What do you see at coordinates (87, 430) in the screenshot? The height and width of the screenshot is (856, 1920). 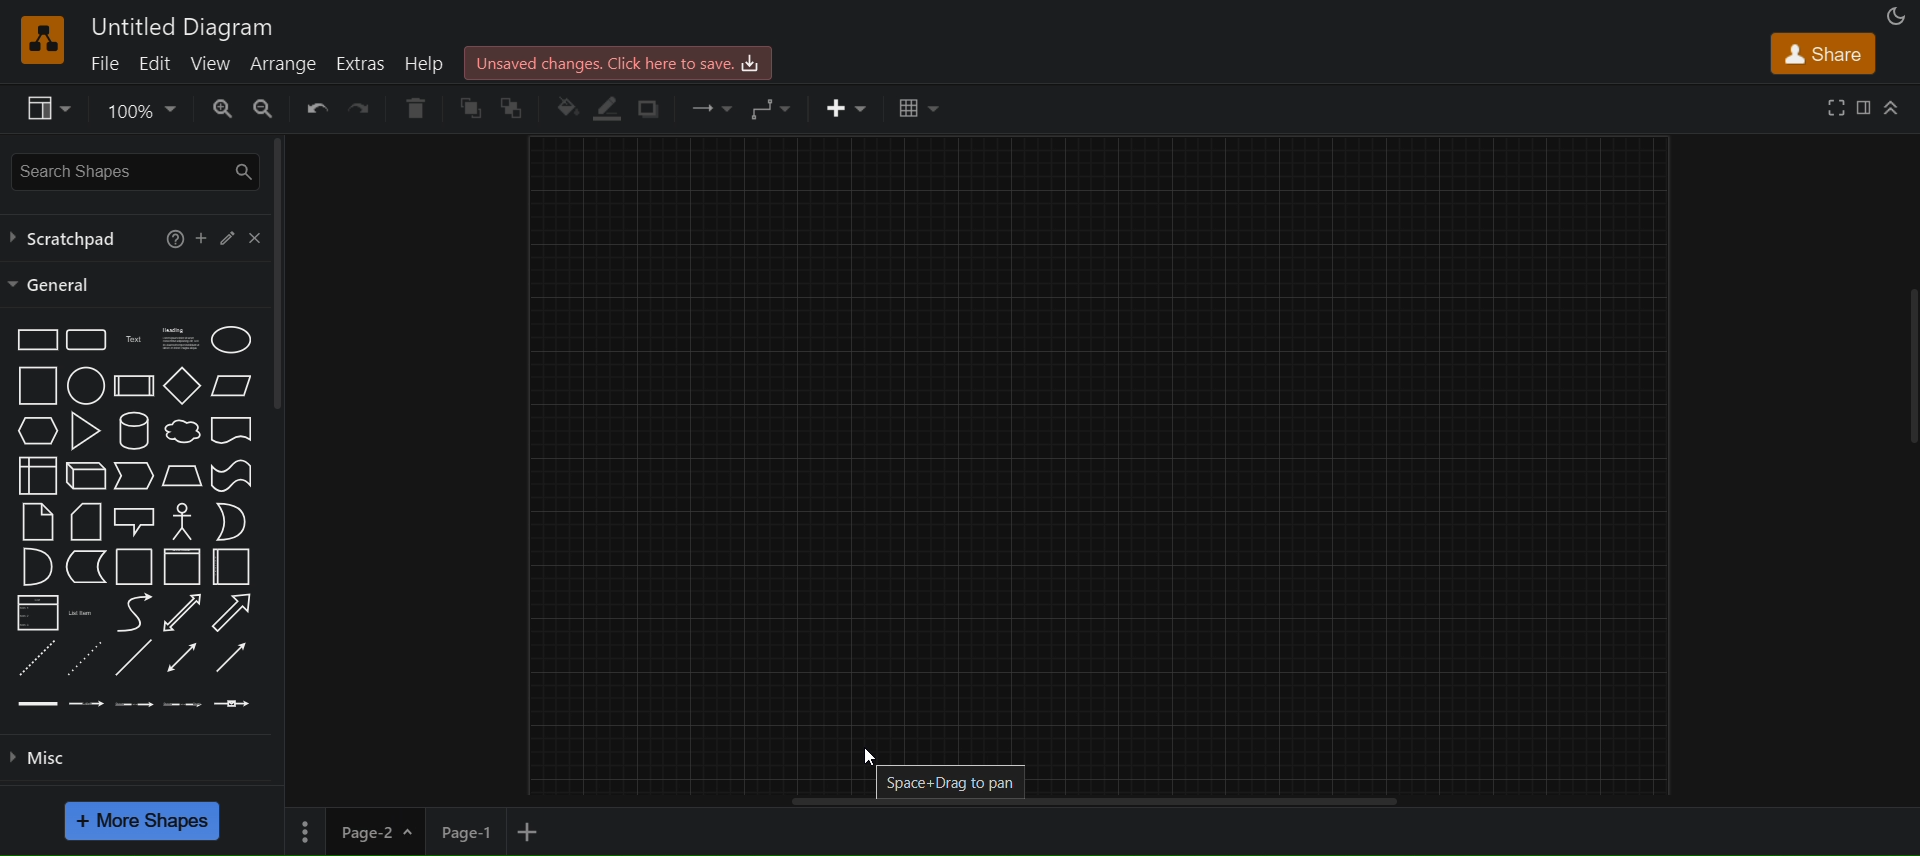 I see `triangle` at bounding box center [87, 430].